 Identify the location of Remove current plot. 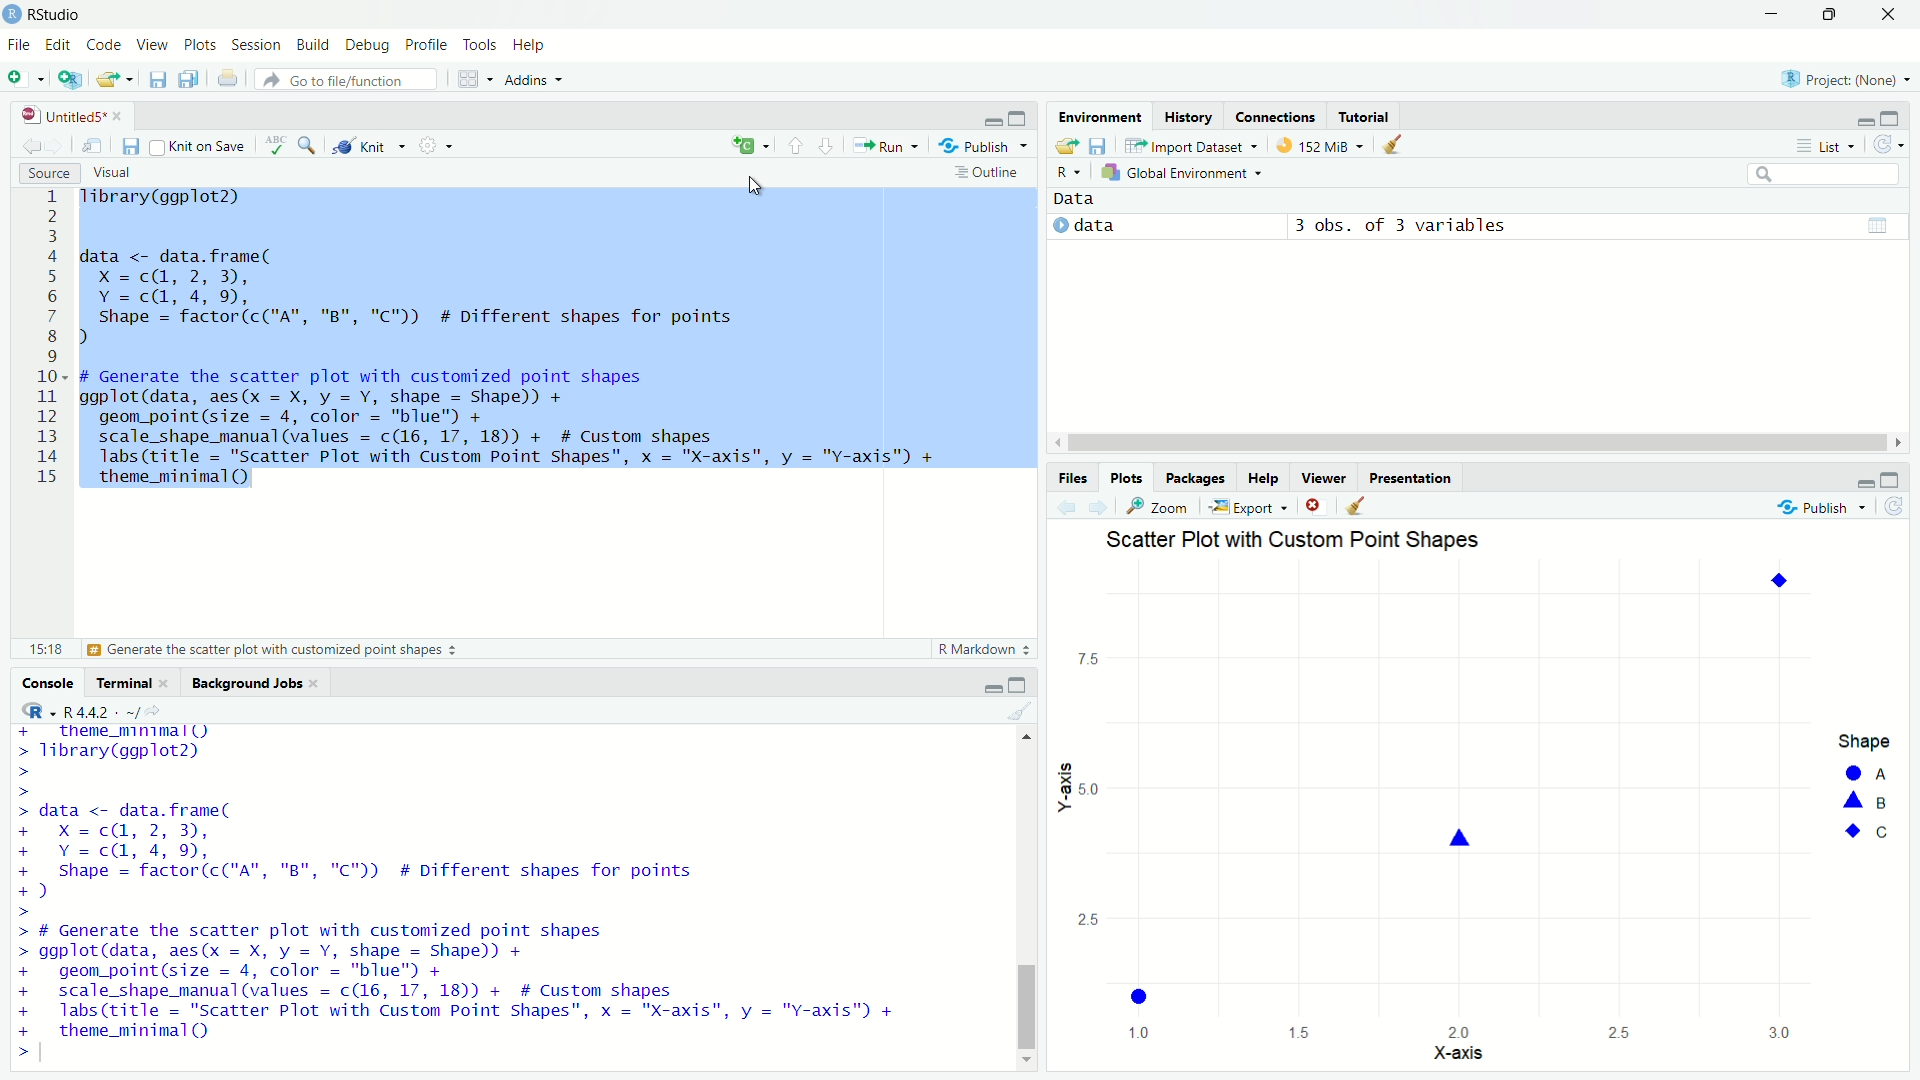
(1313, 505).